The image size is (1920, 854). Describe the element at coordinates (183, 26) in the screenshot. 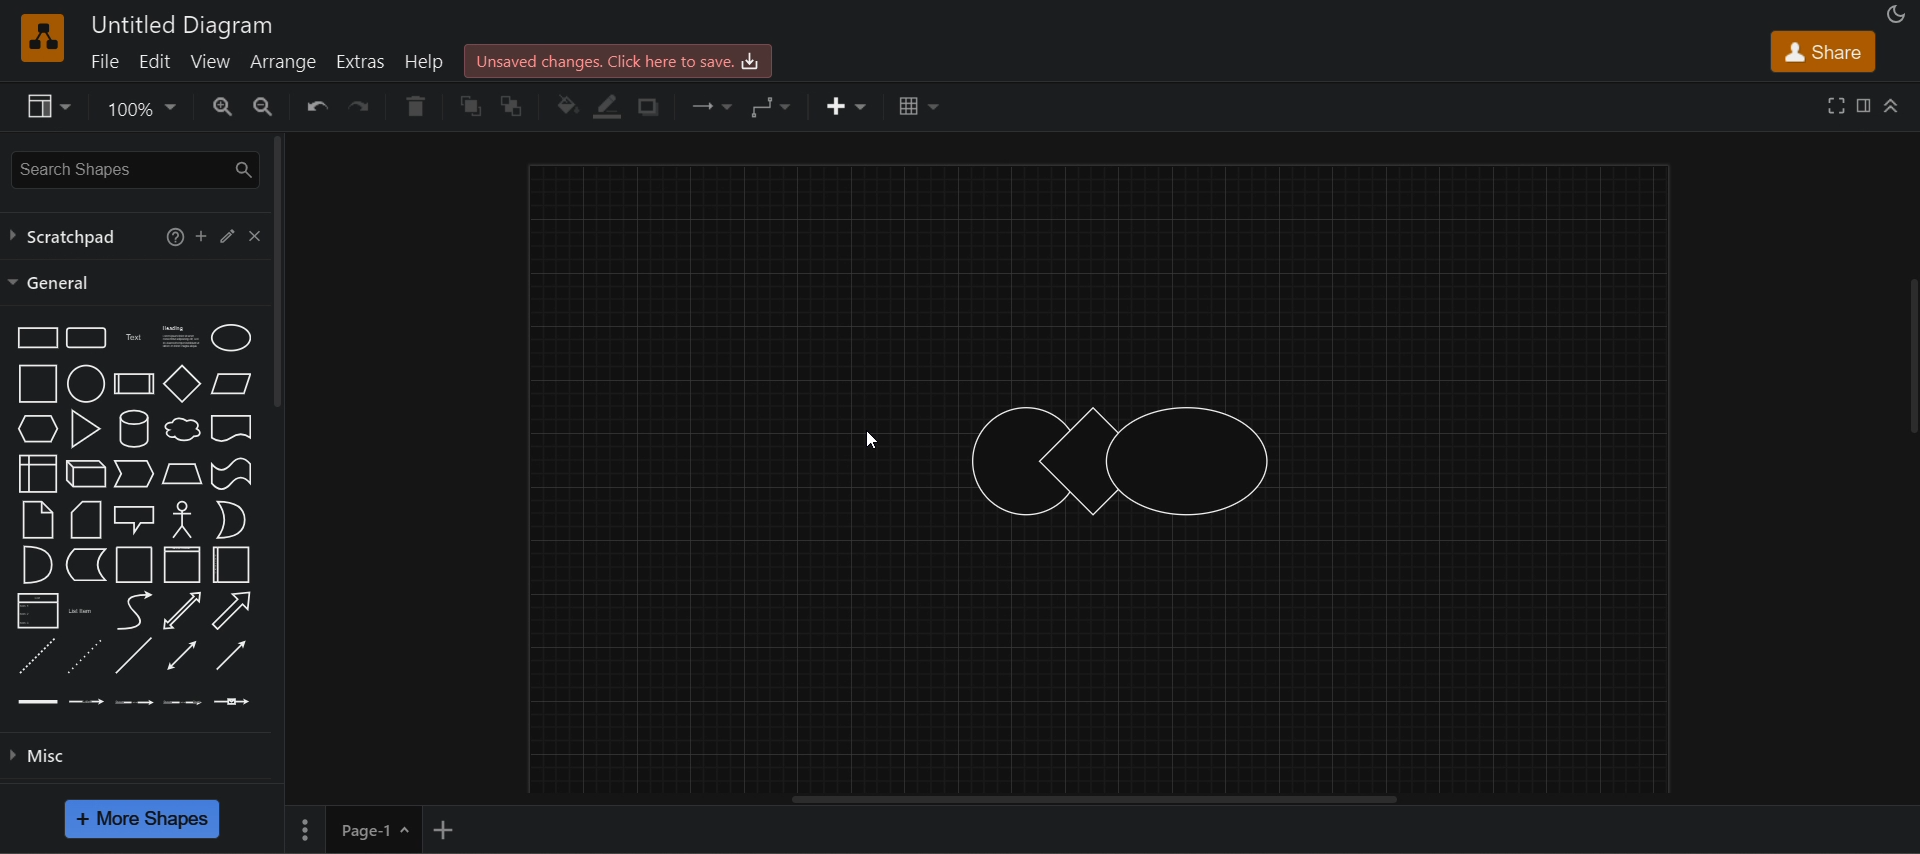

I see `title` at that location.